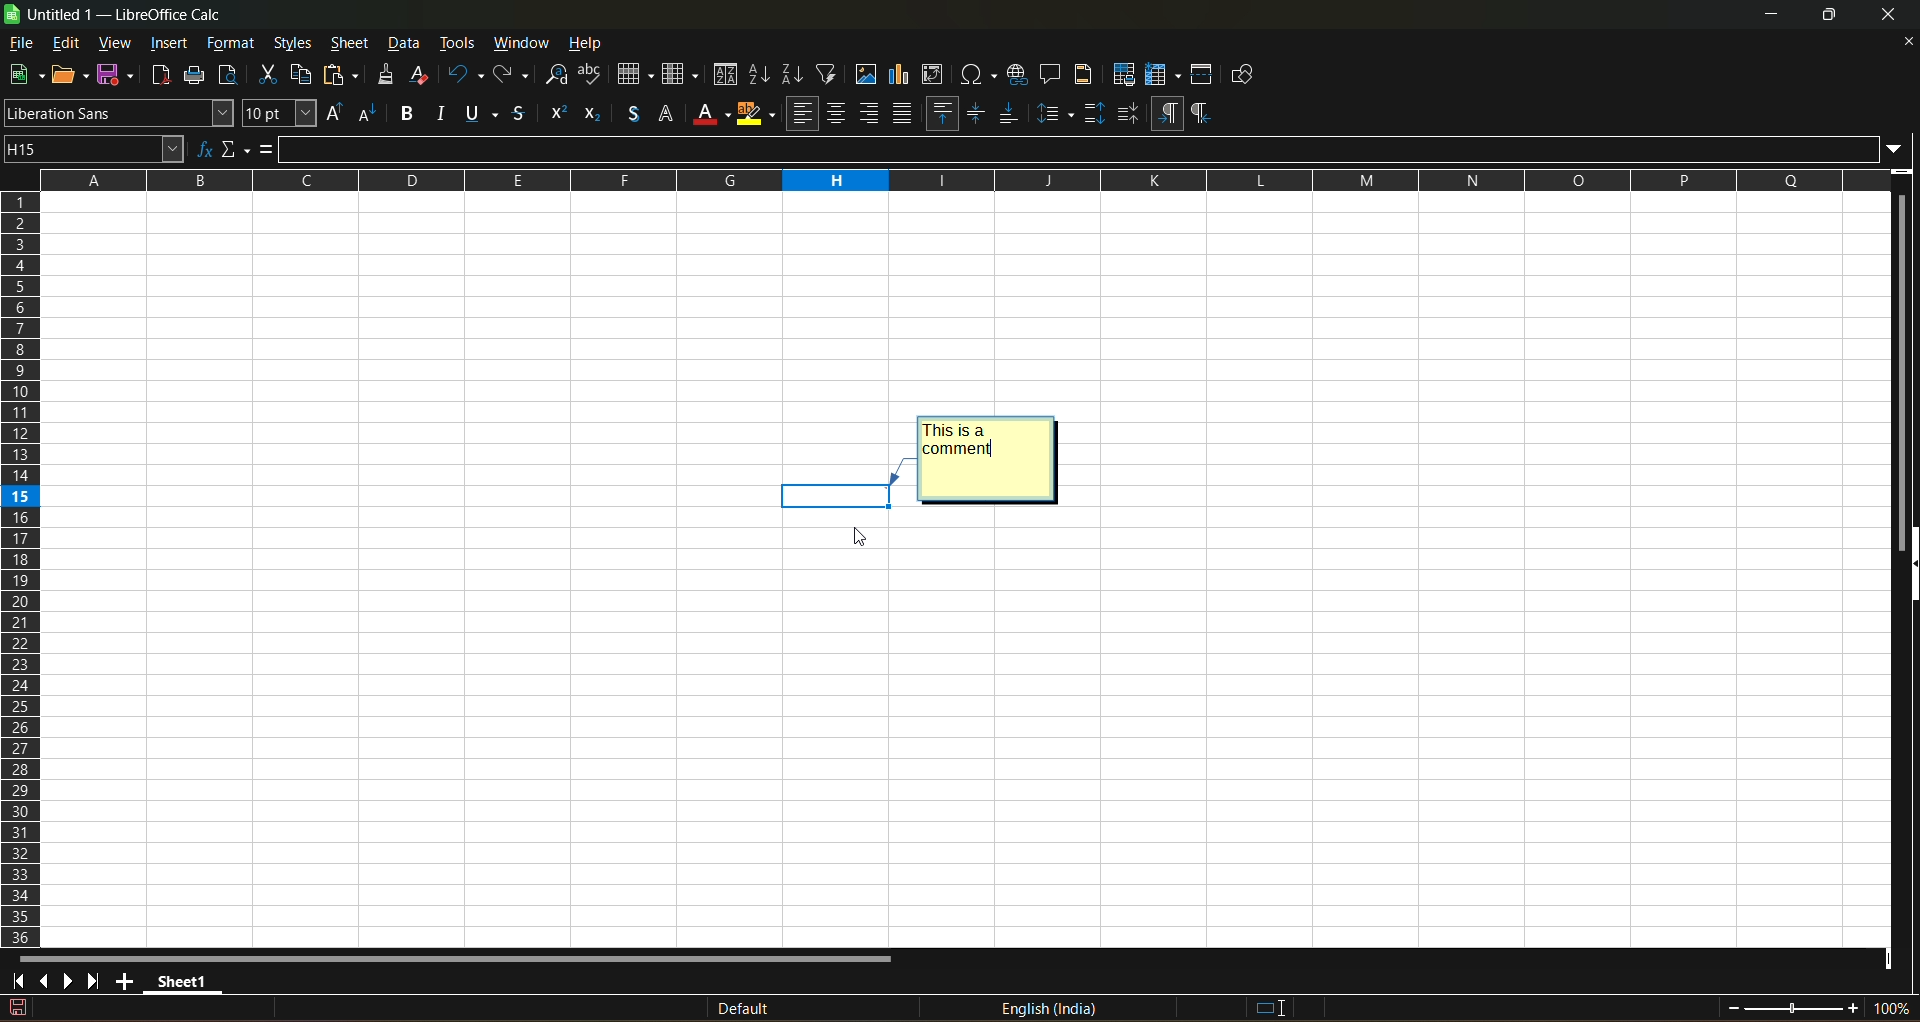  What do you see at coordinates (231, 75) in the screenshot?
I see `toggle print view` at bounding box center [231, 75].